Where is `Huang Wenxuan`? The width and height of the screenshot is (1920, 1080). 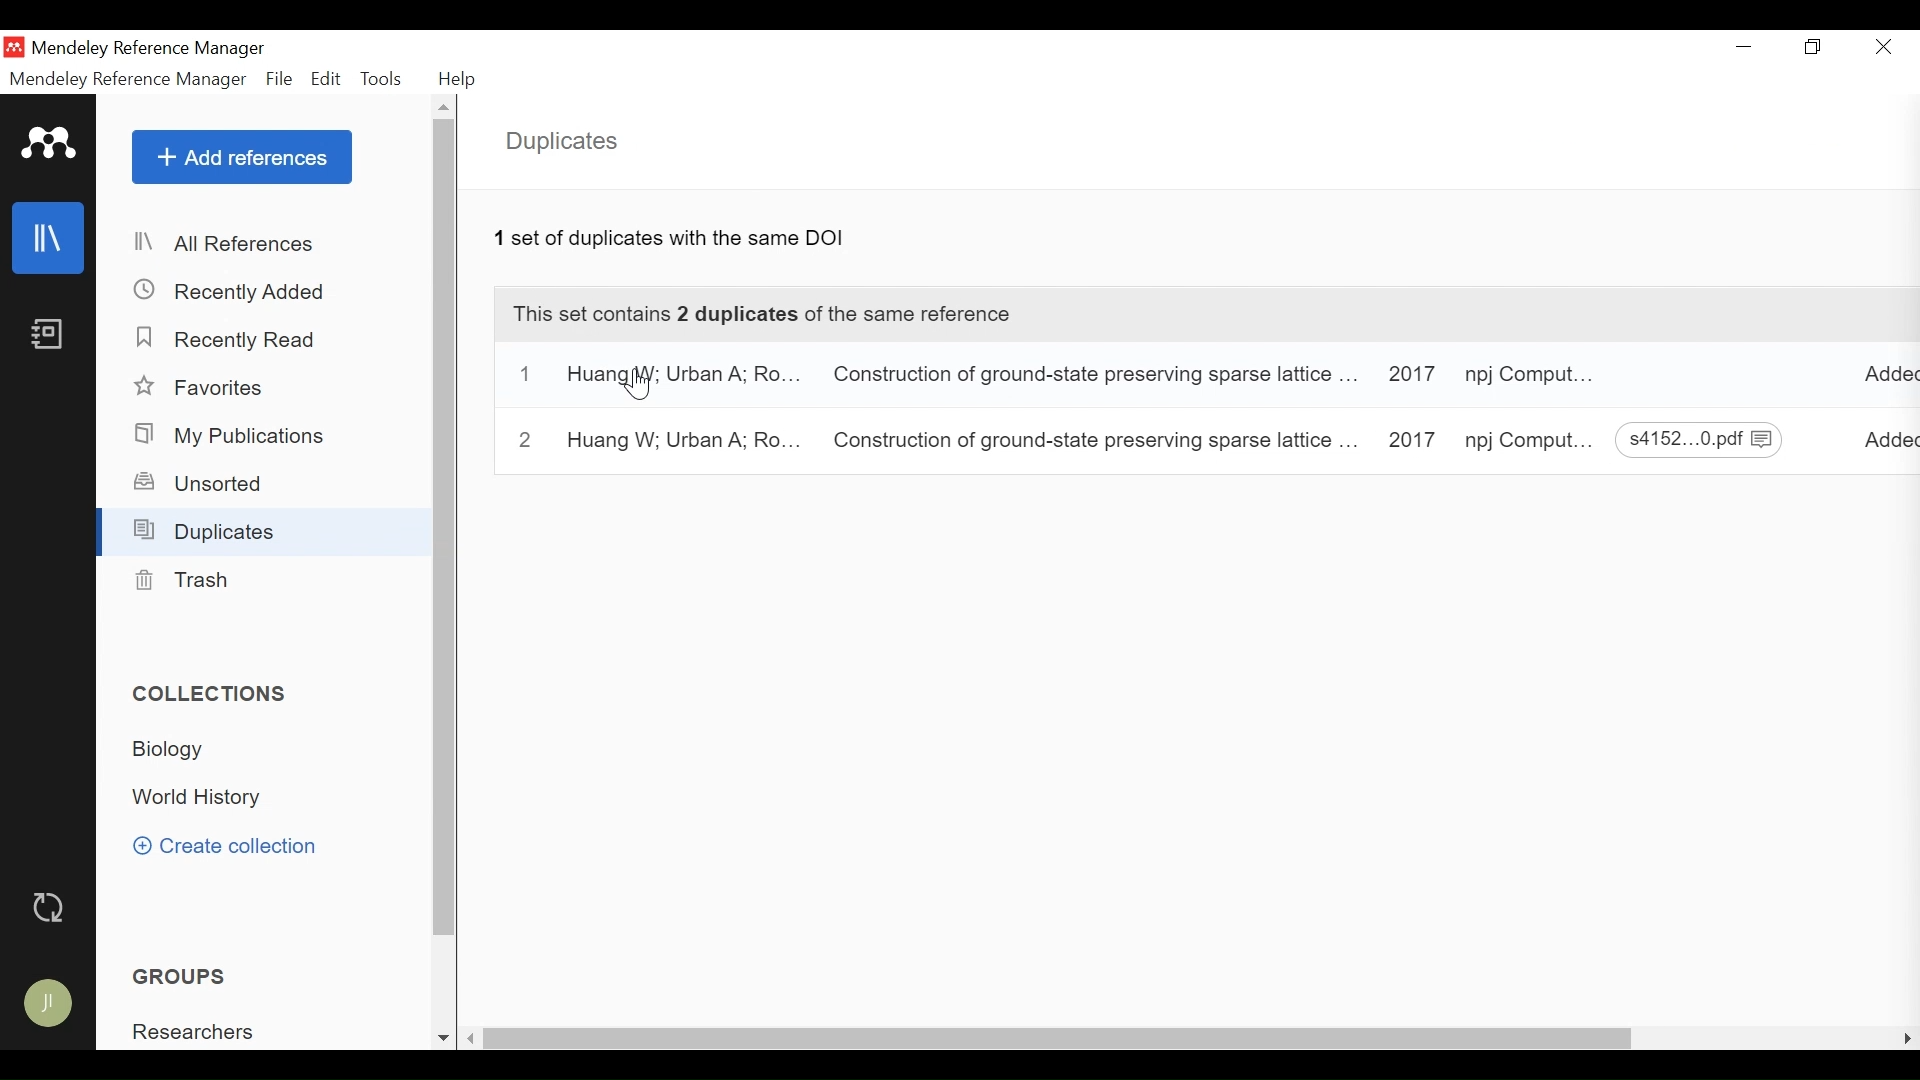 Huang Wenxuan is located at coordinates (681, 376).